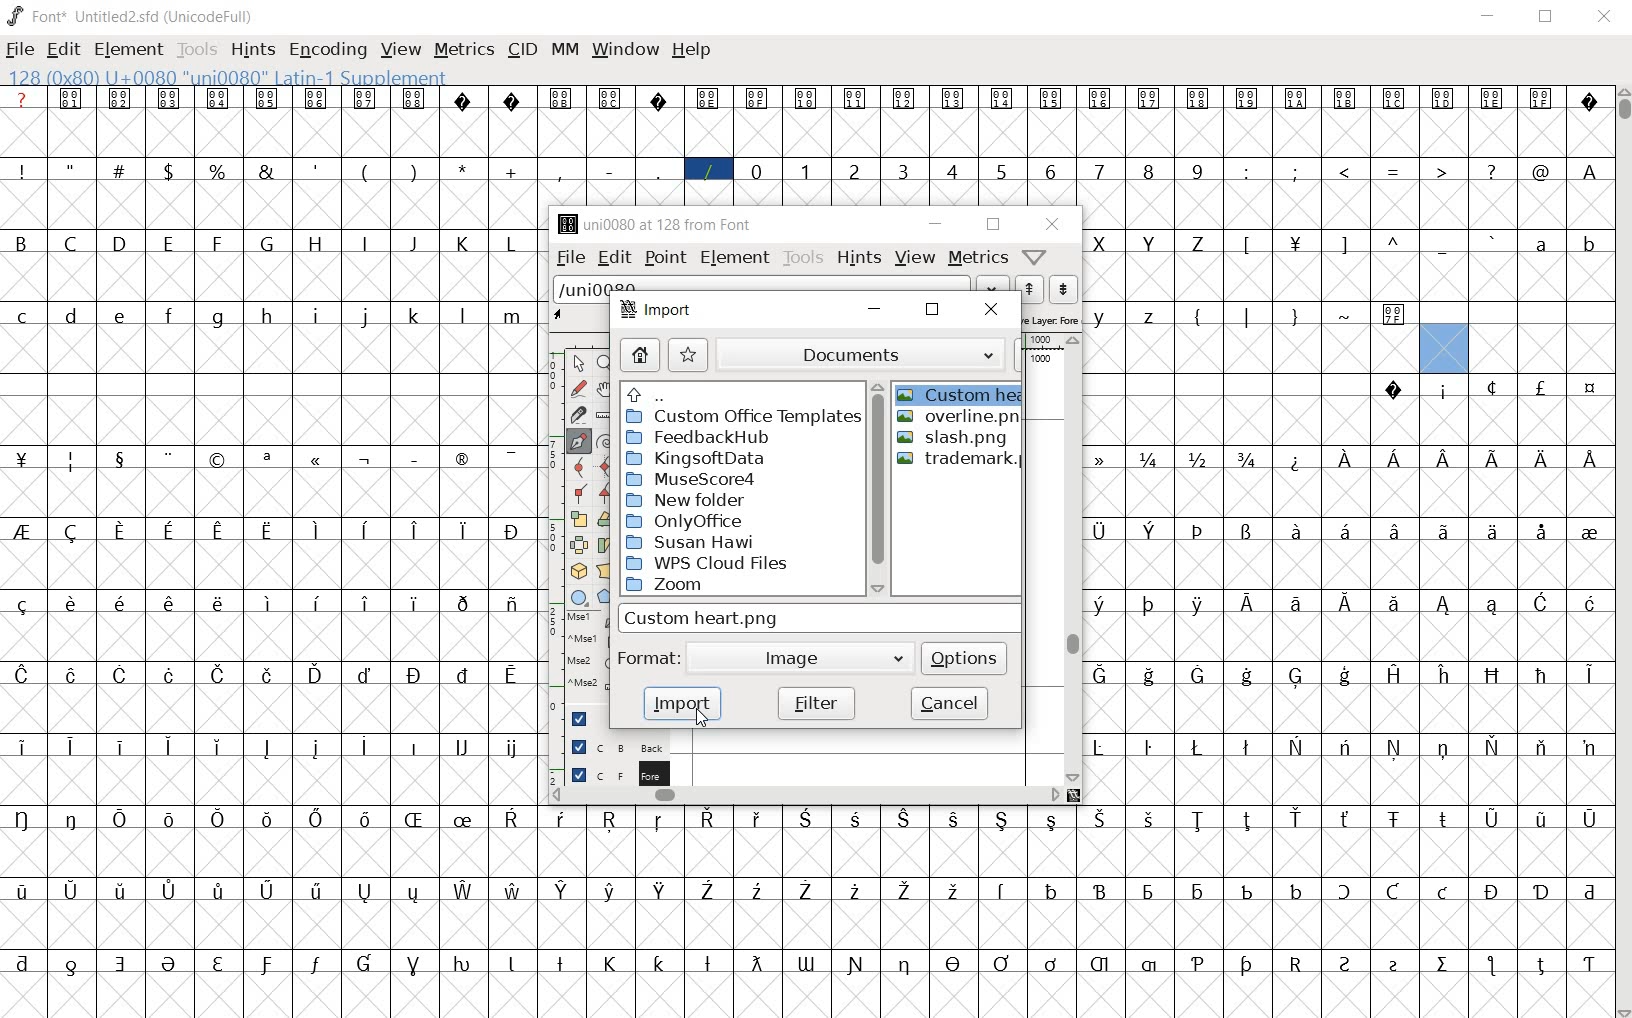 The image size is (1632, 1018). I want to click on glyph, so click(268, 675).